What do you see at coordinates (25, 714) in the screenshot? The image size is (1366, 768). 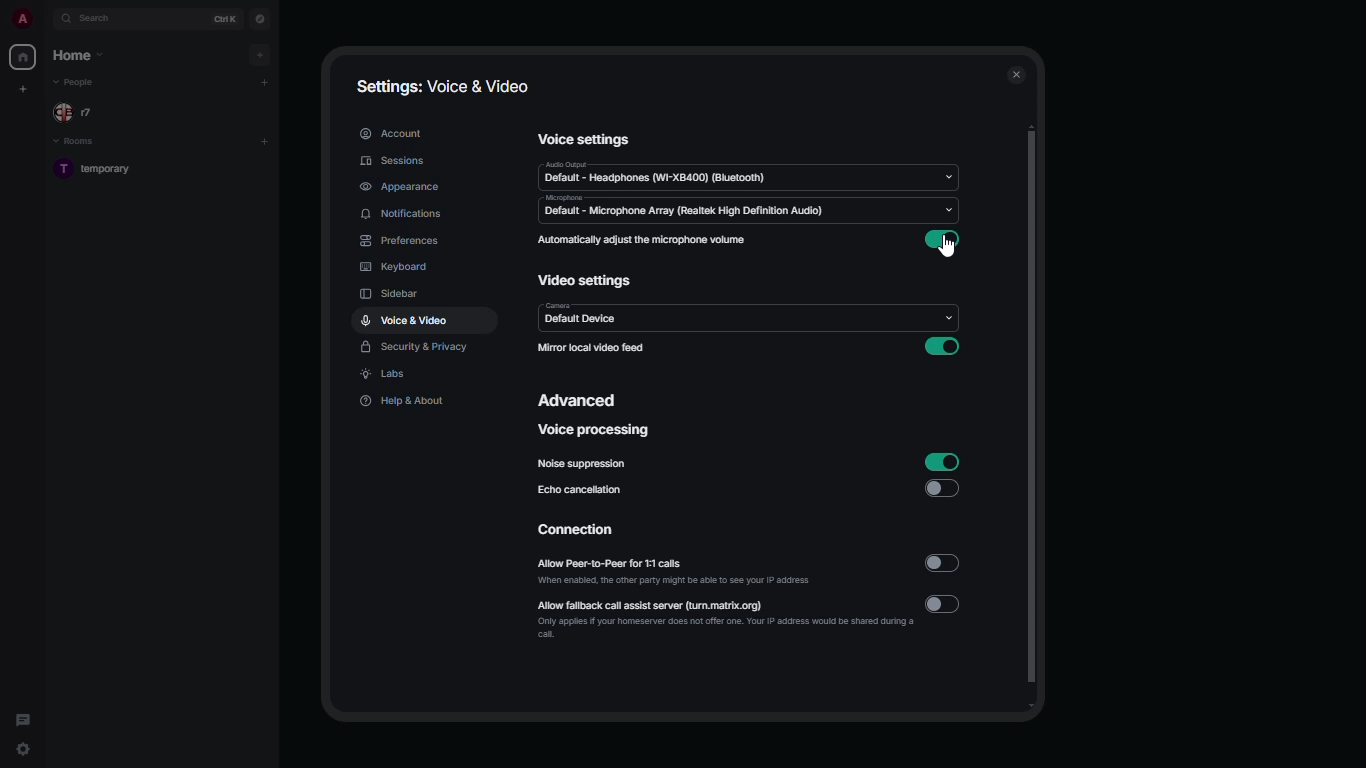 I see `threads` at bounding box center [25, 714].